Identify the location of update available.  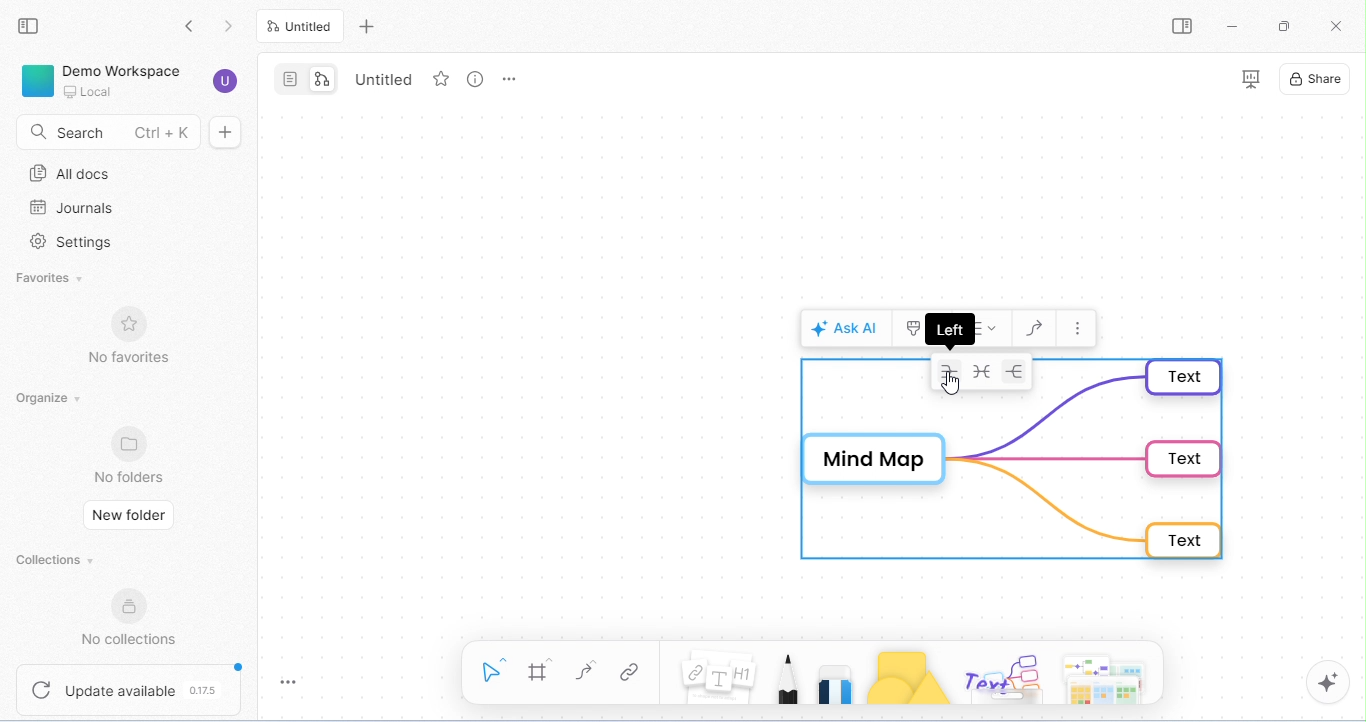
(128, 691).